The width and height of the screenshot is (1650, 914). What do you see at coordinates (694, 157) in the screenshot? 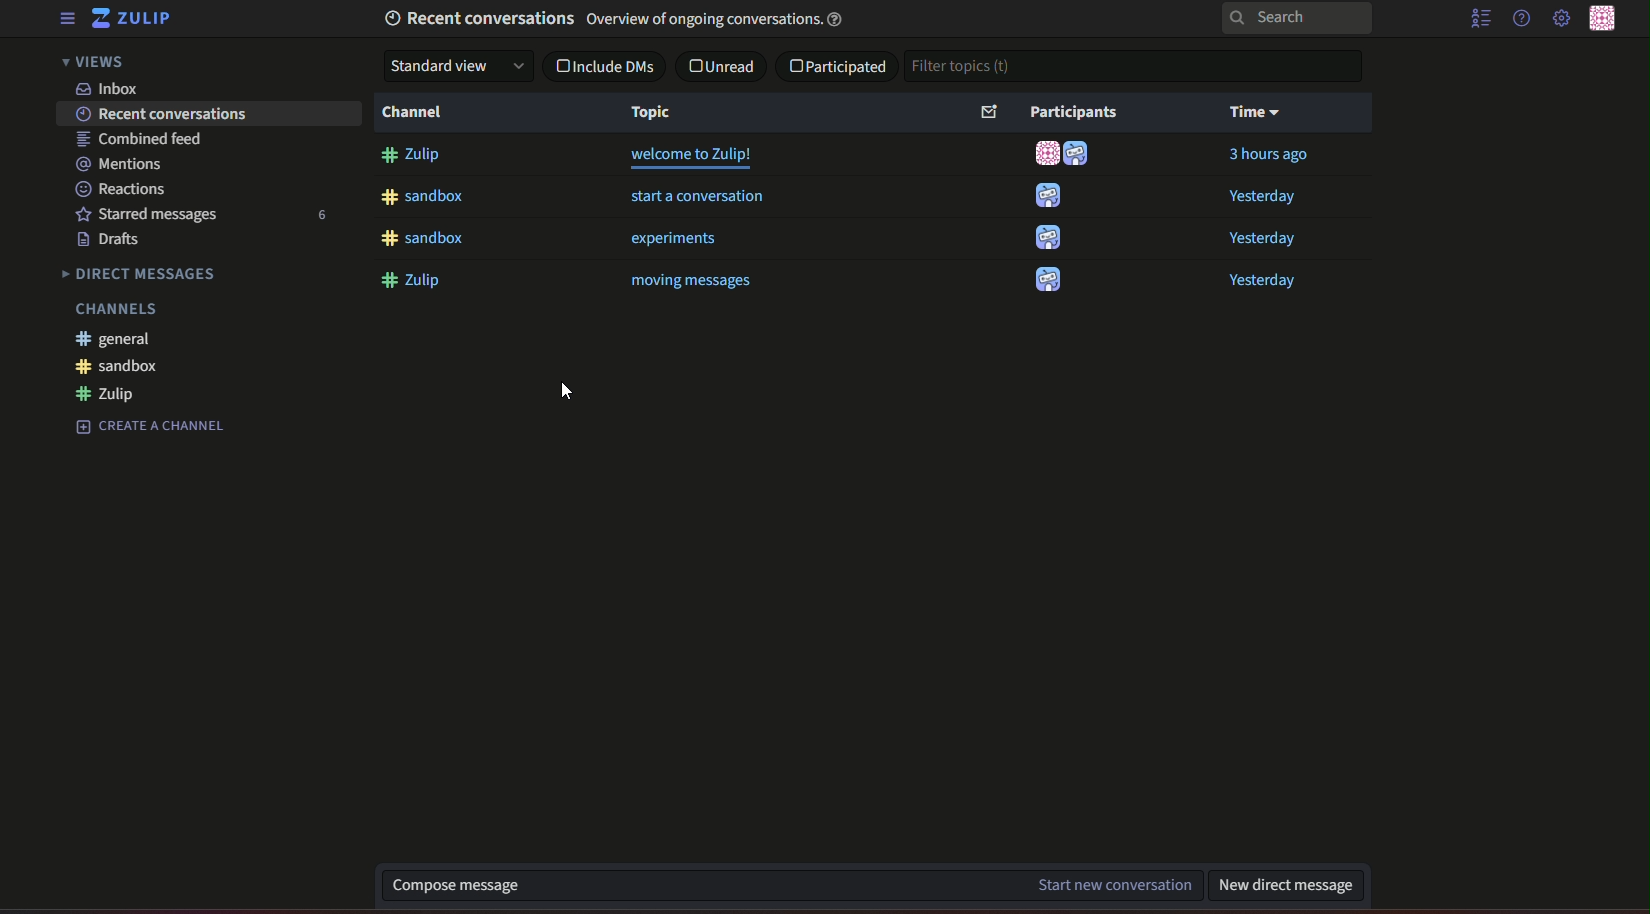
I see `welcome to Zulip!` at bounding box center [694, 157].